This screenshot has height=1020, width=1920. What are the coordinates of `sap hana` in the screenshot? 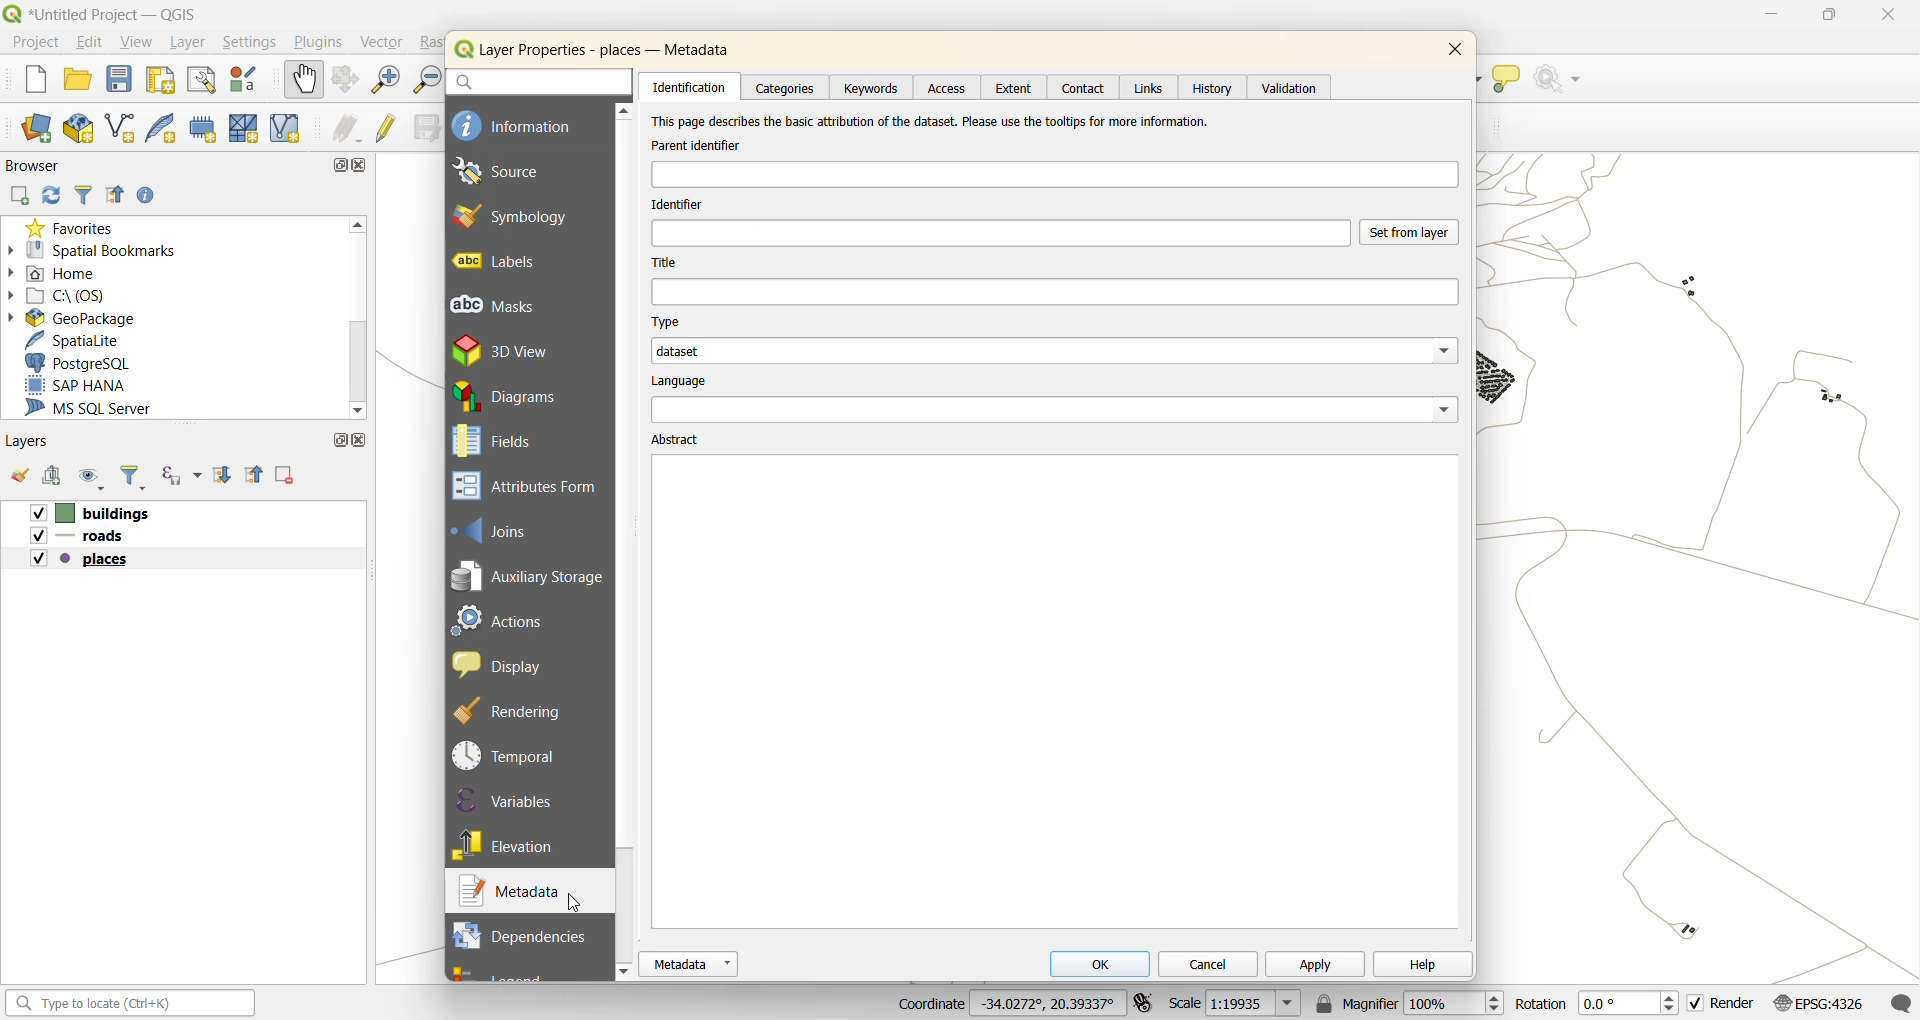 It's located at (77, 383).